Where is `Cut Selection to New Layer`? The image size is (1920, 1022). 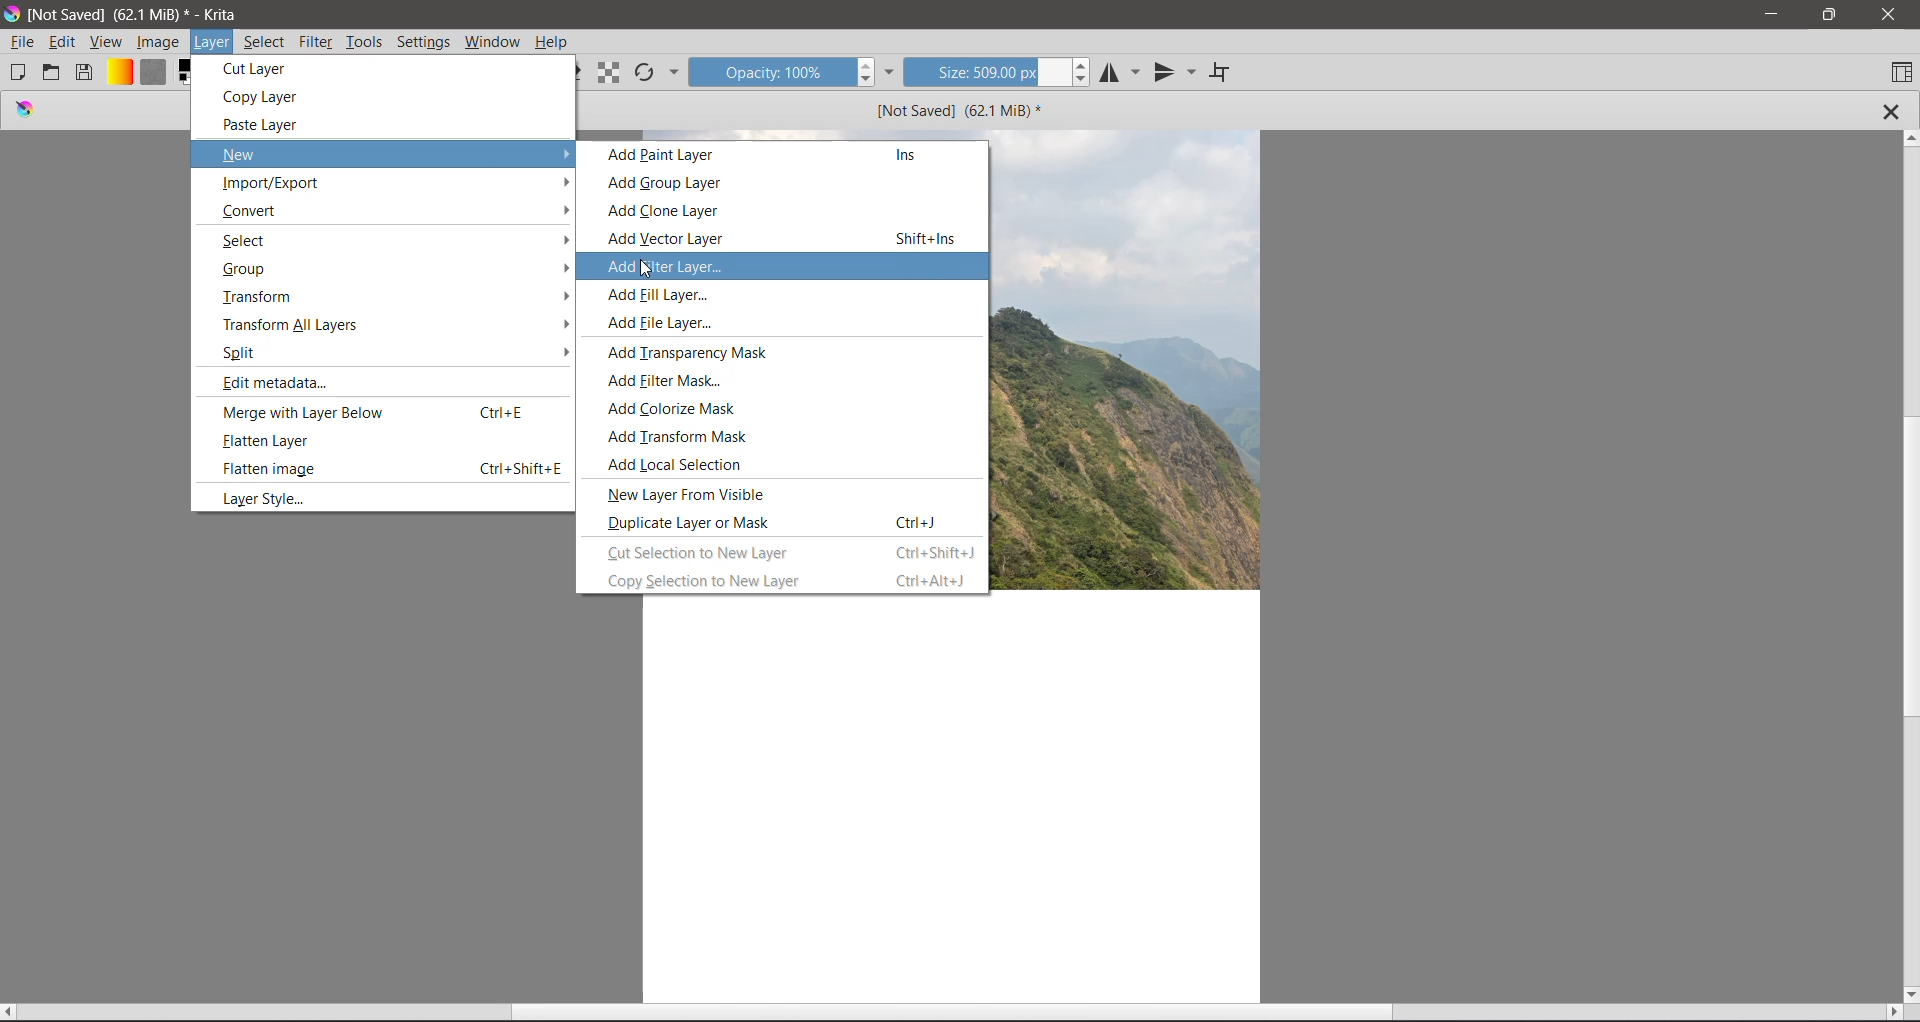
Cut Selection to New Layer is located at coordinates (791, 551).